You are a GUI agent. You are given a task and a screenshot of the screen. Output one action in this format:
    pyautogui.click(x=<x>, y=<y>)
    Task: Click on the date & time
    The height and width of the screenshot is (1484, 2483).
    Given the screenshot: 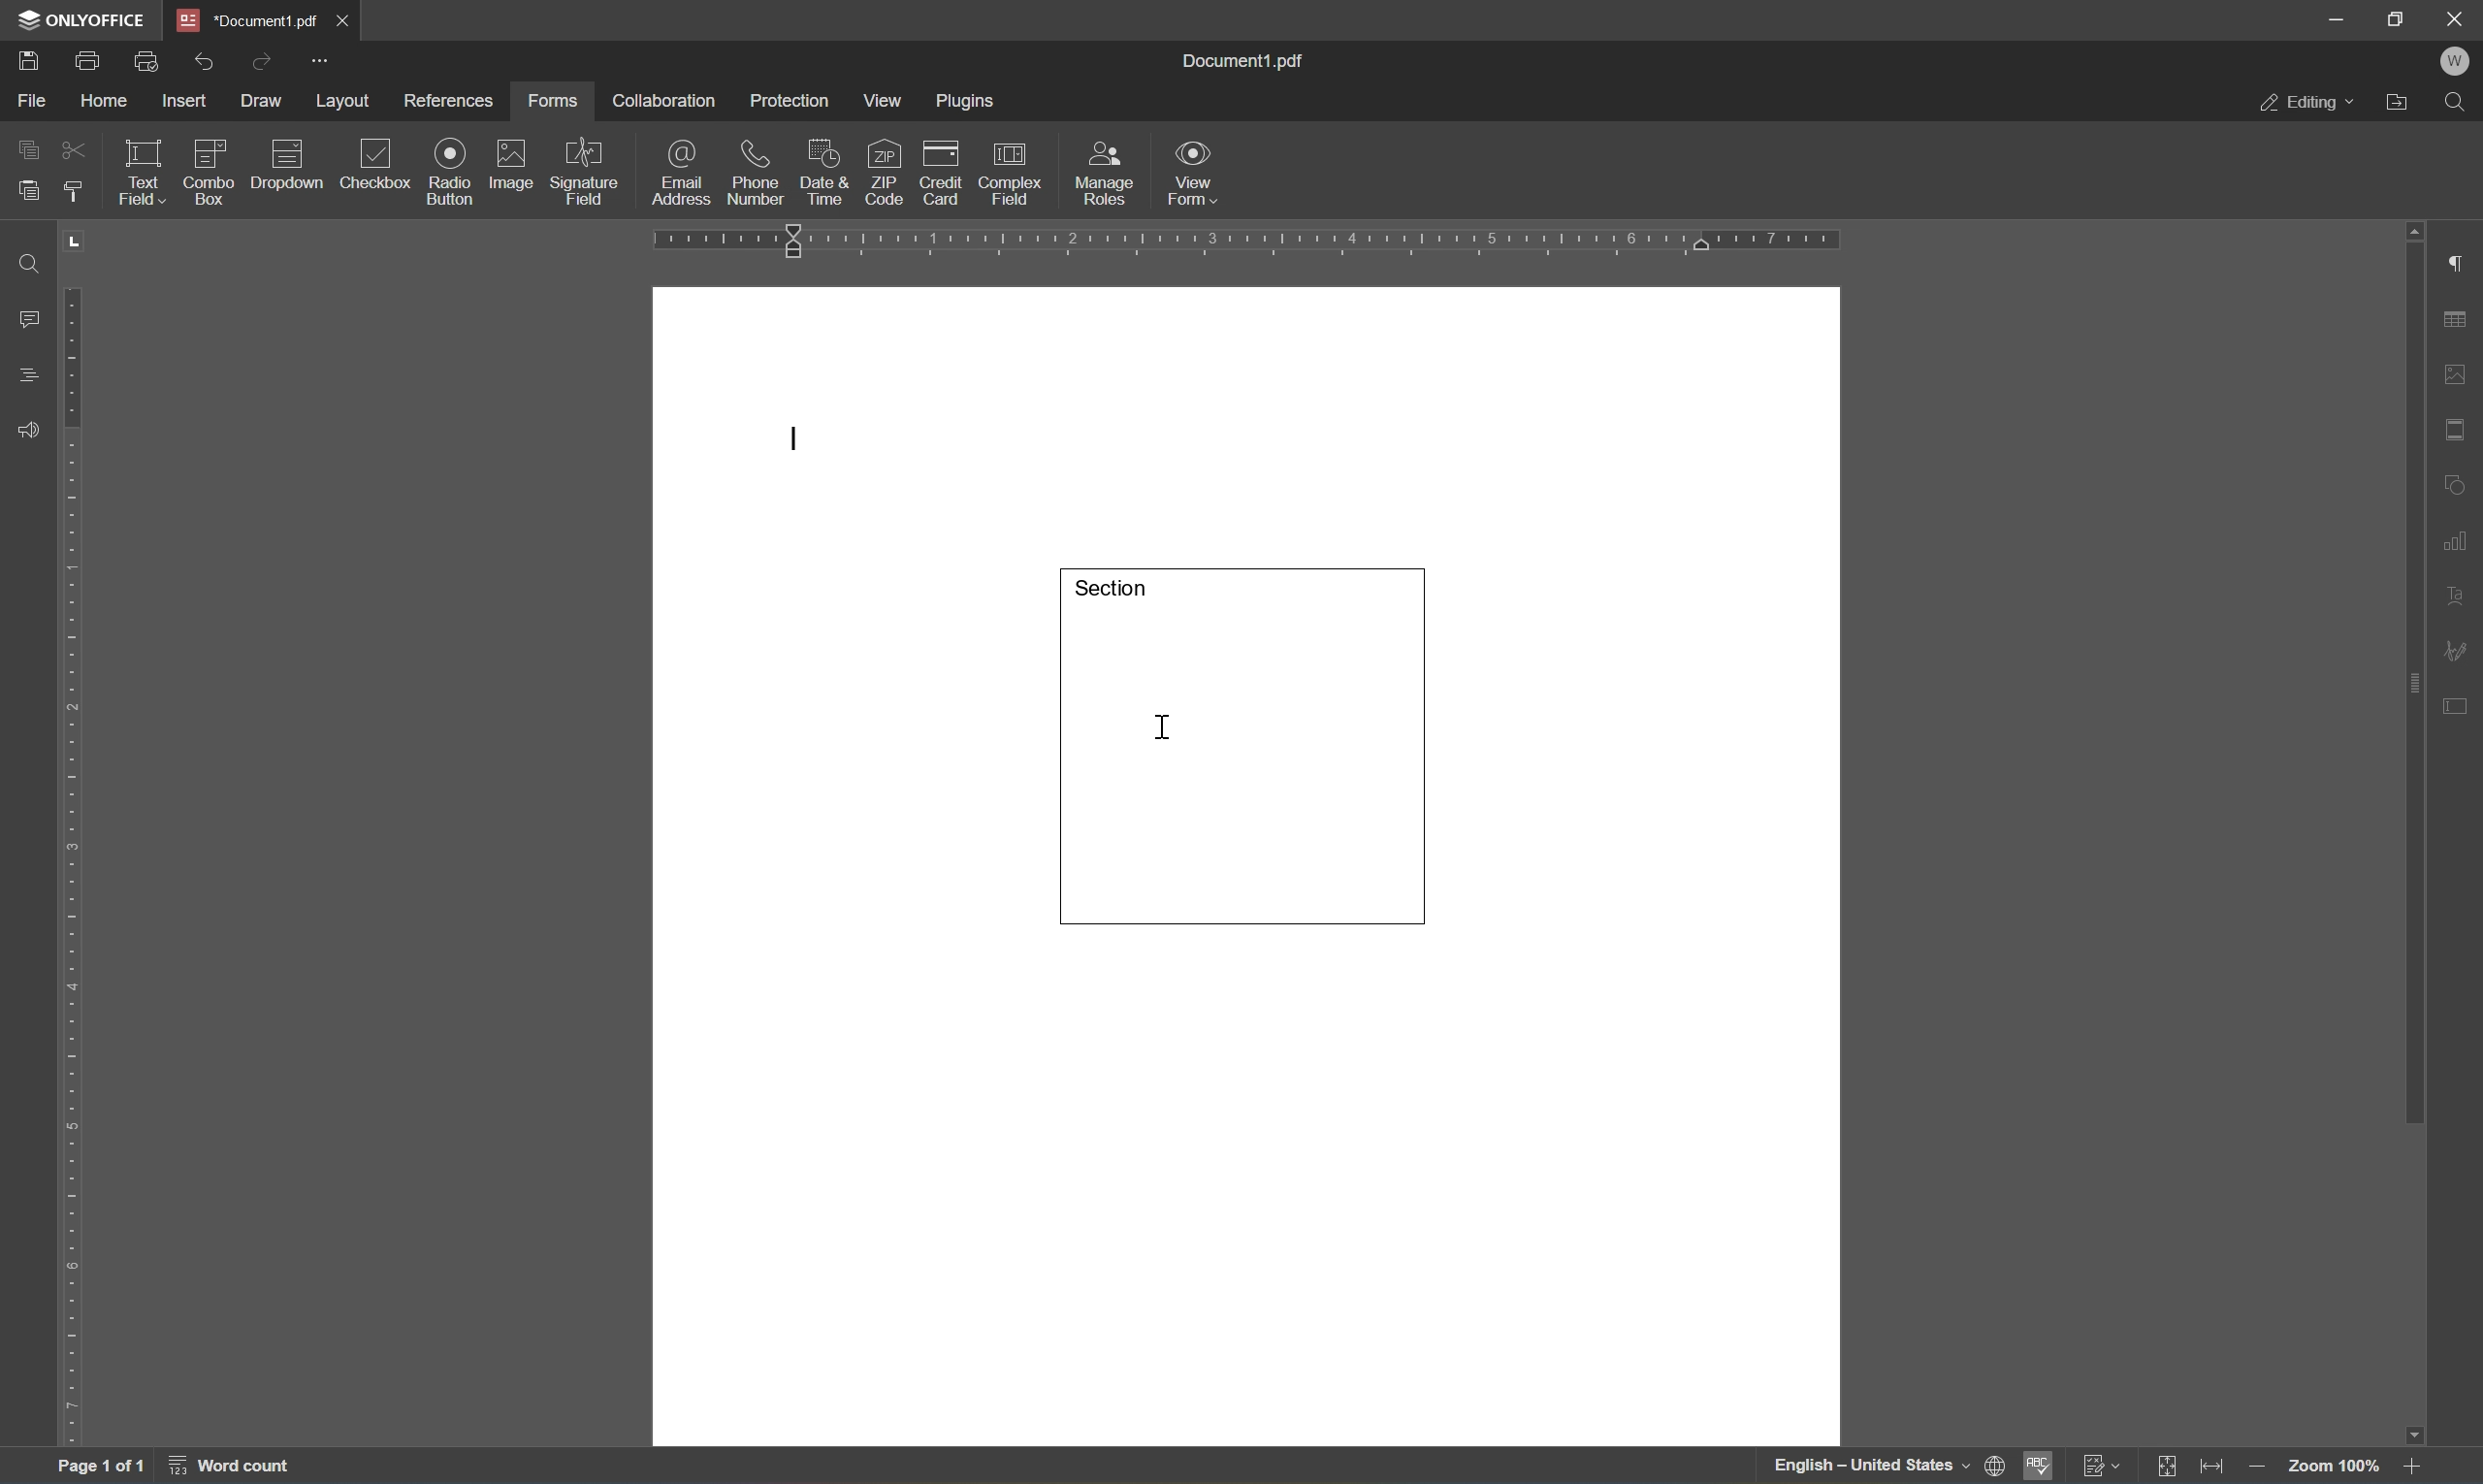 What is the action you would take?
    pyautogui.click(x=823, y=169)
    